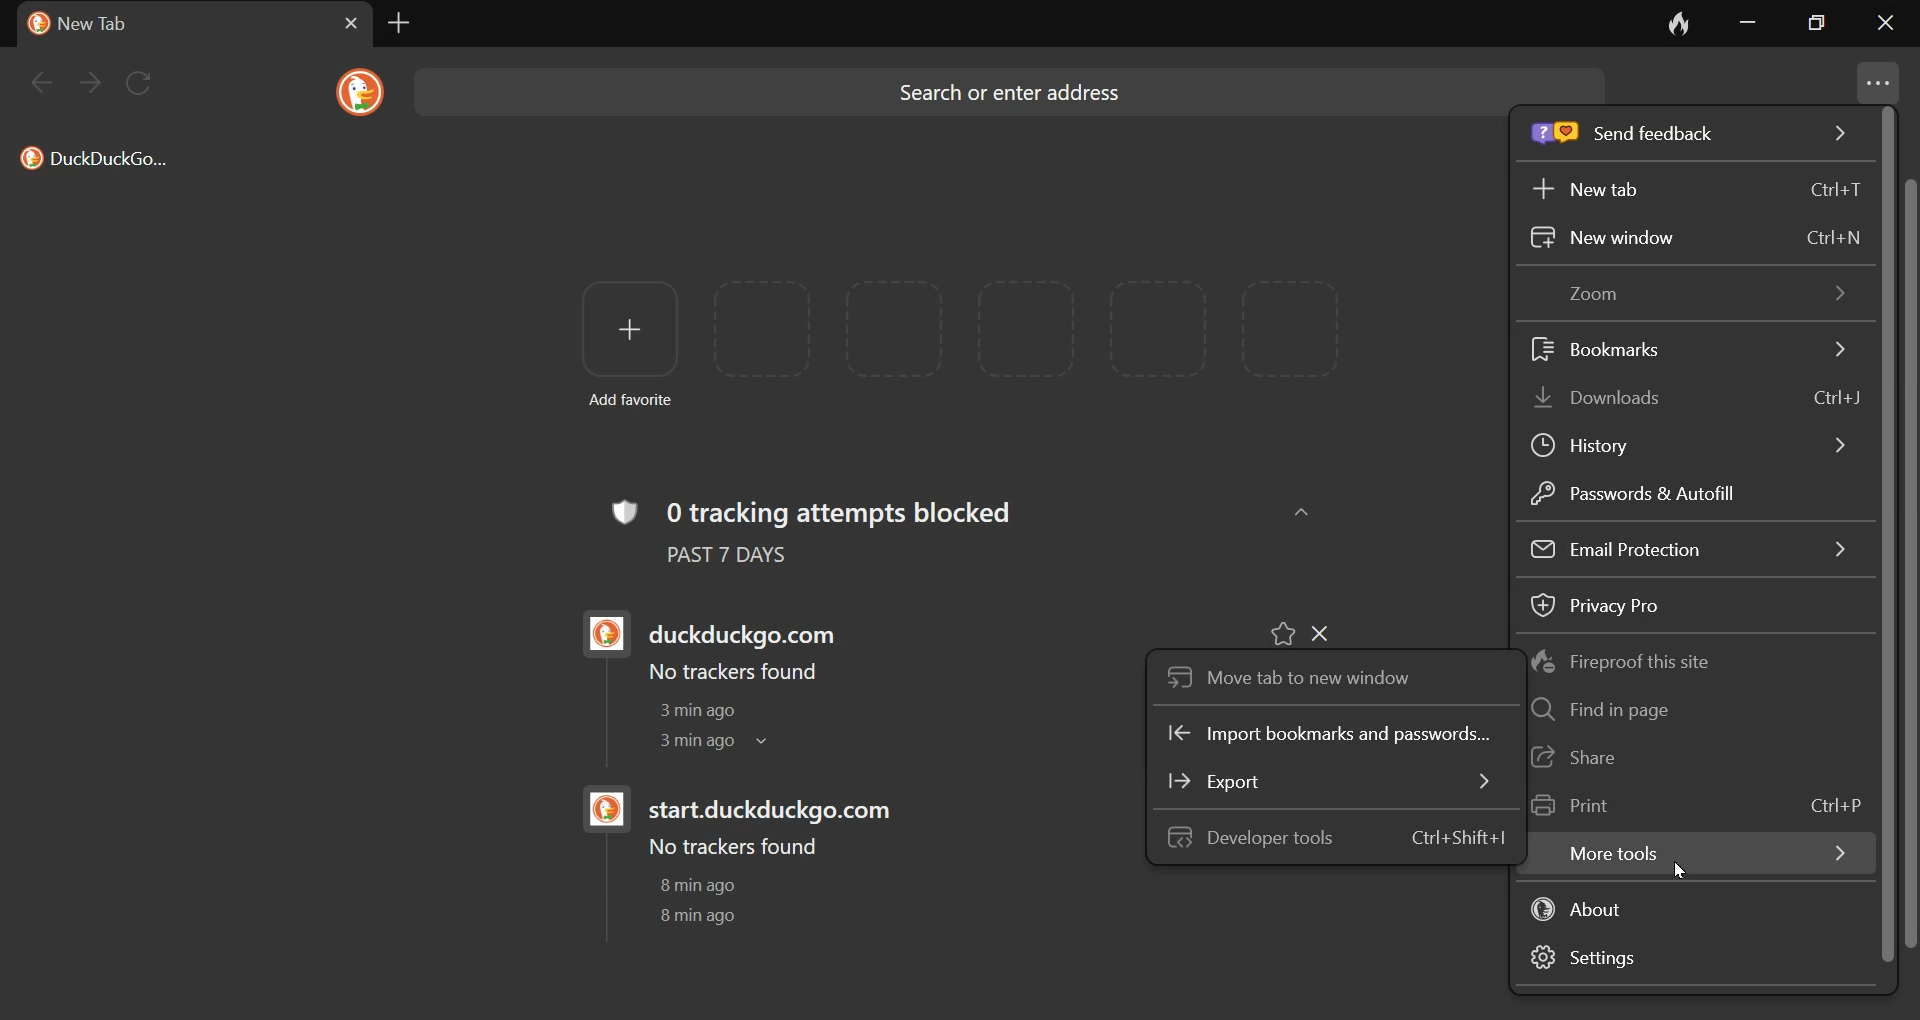 Image resolution: width=1920 pixels, height=1020 pixels. I want to click on tracking logo, so click(622, 508).